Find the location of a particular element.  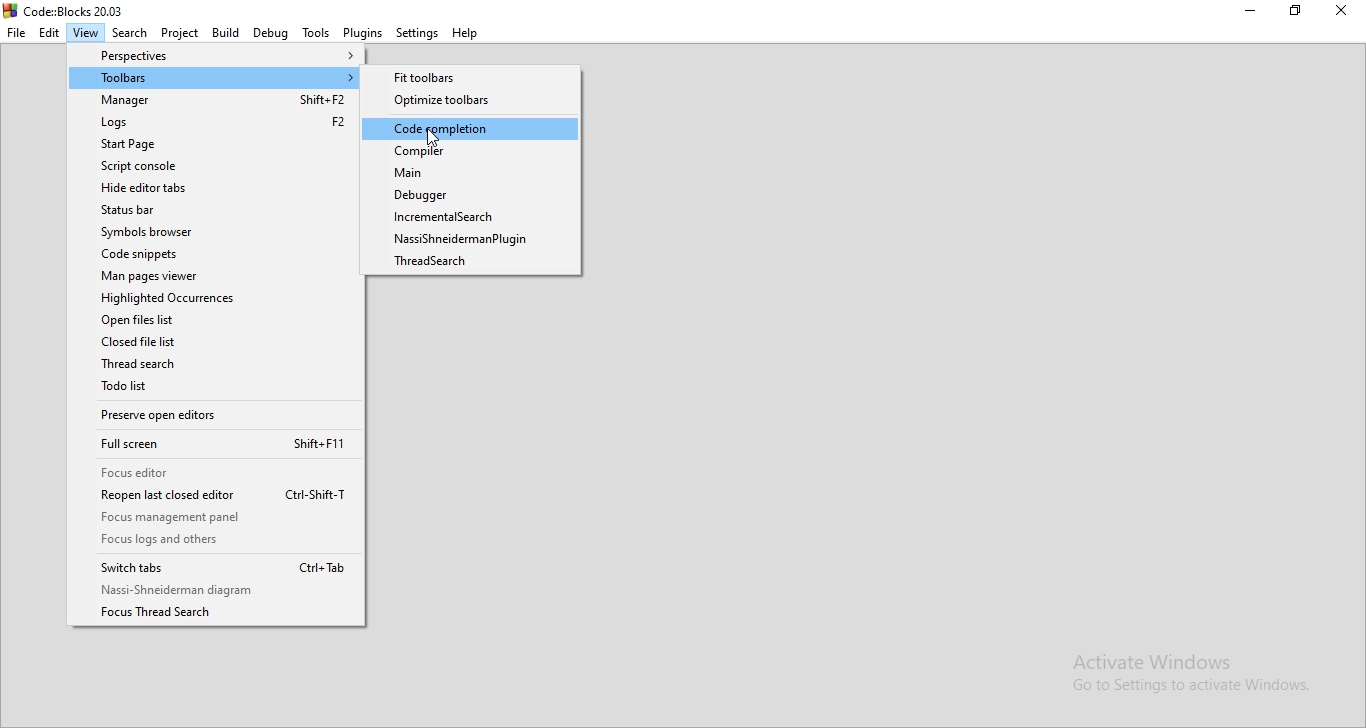

Reopen last closed editor is located at coordinates (212, 496).